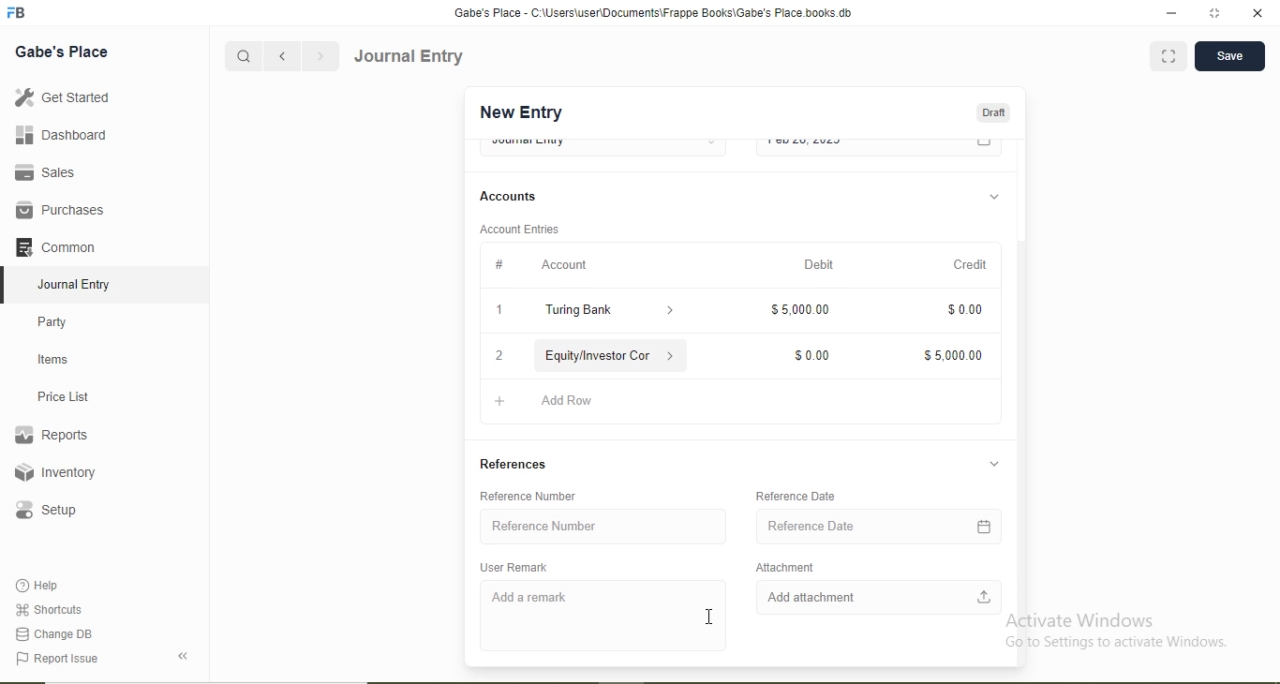 This screenshot has height=684, width=1280. What do you see at coordinates (242, 57) in the screenshot?
I see `Search` at bounding box center [242, 57].